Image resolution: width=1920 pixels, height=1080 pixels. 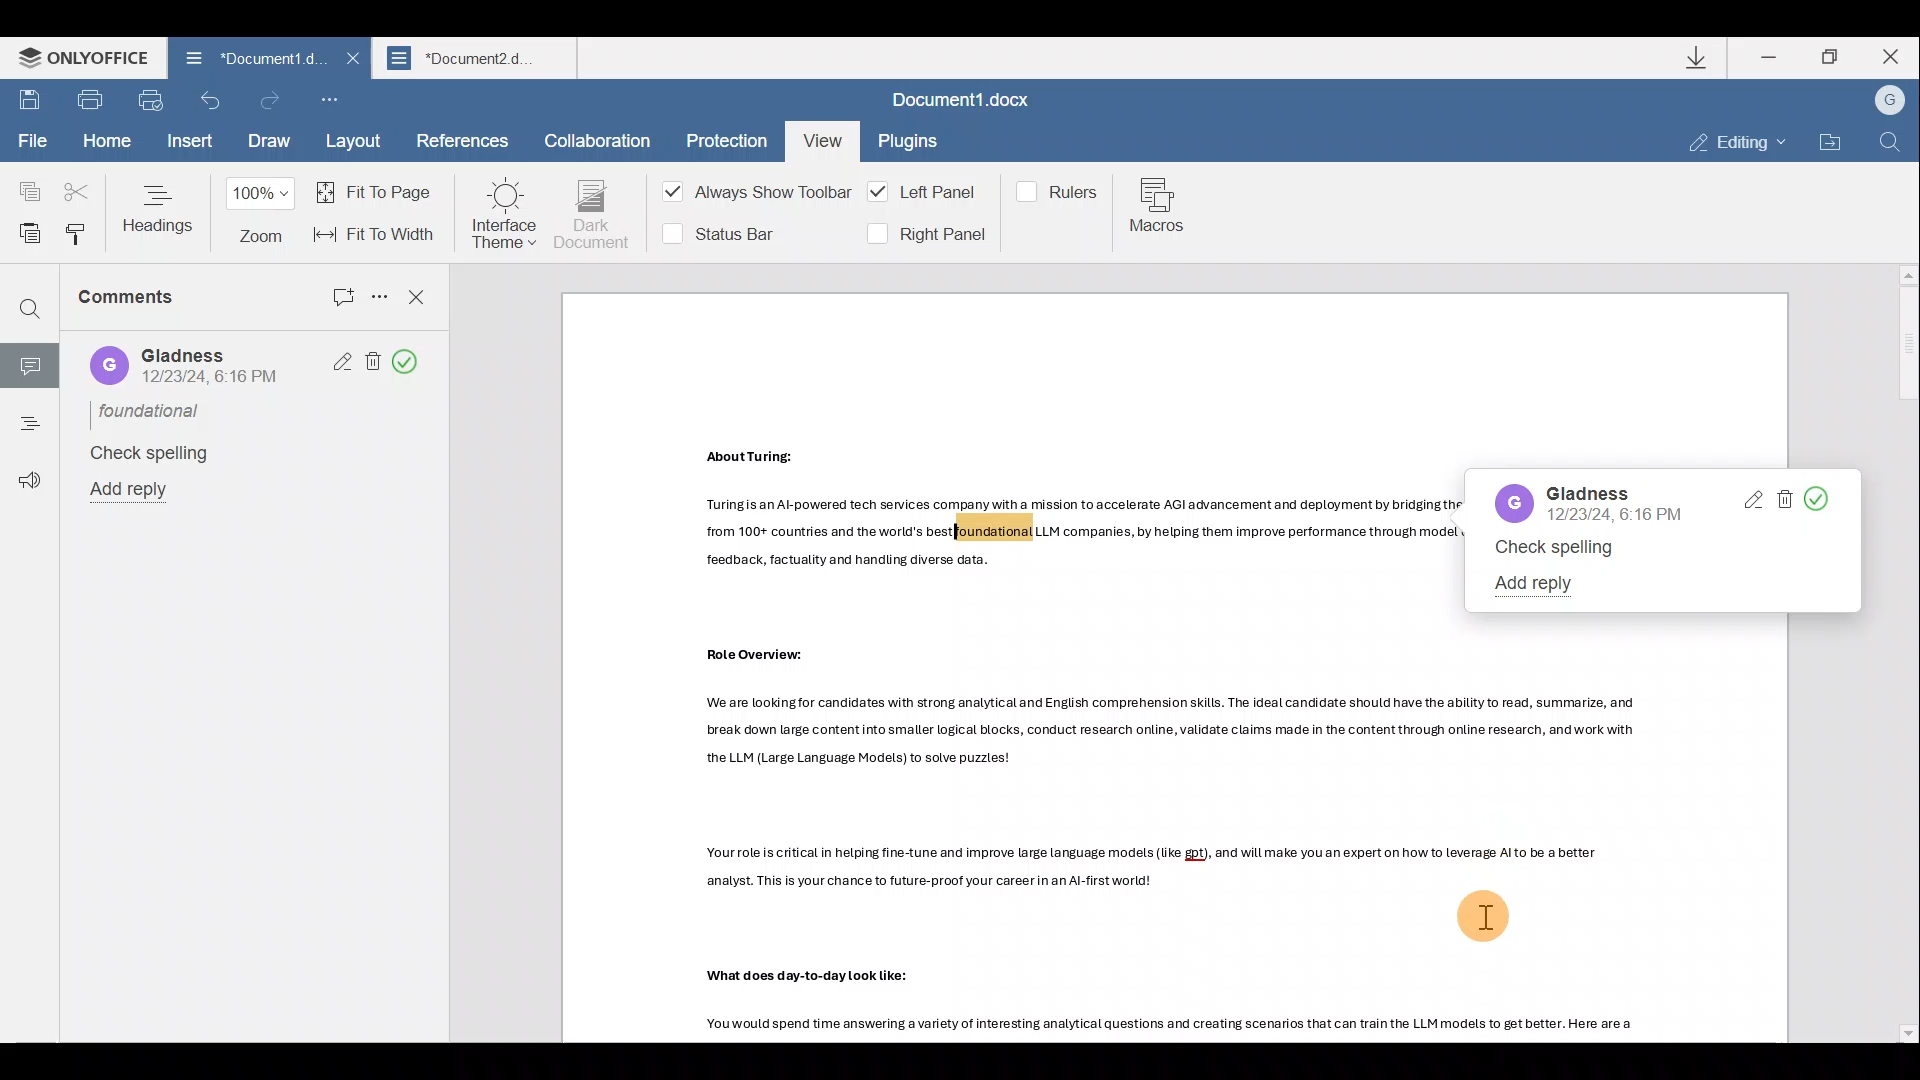 What do you see at coordinates (812, 979) in the screenshot?
I see `` at bounding box center [812, 979].